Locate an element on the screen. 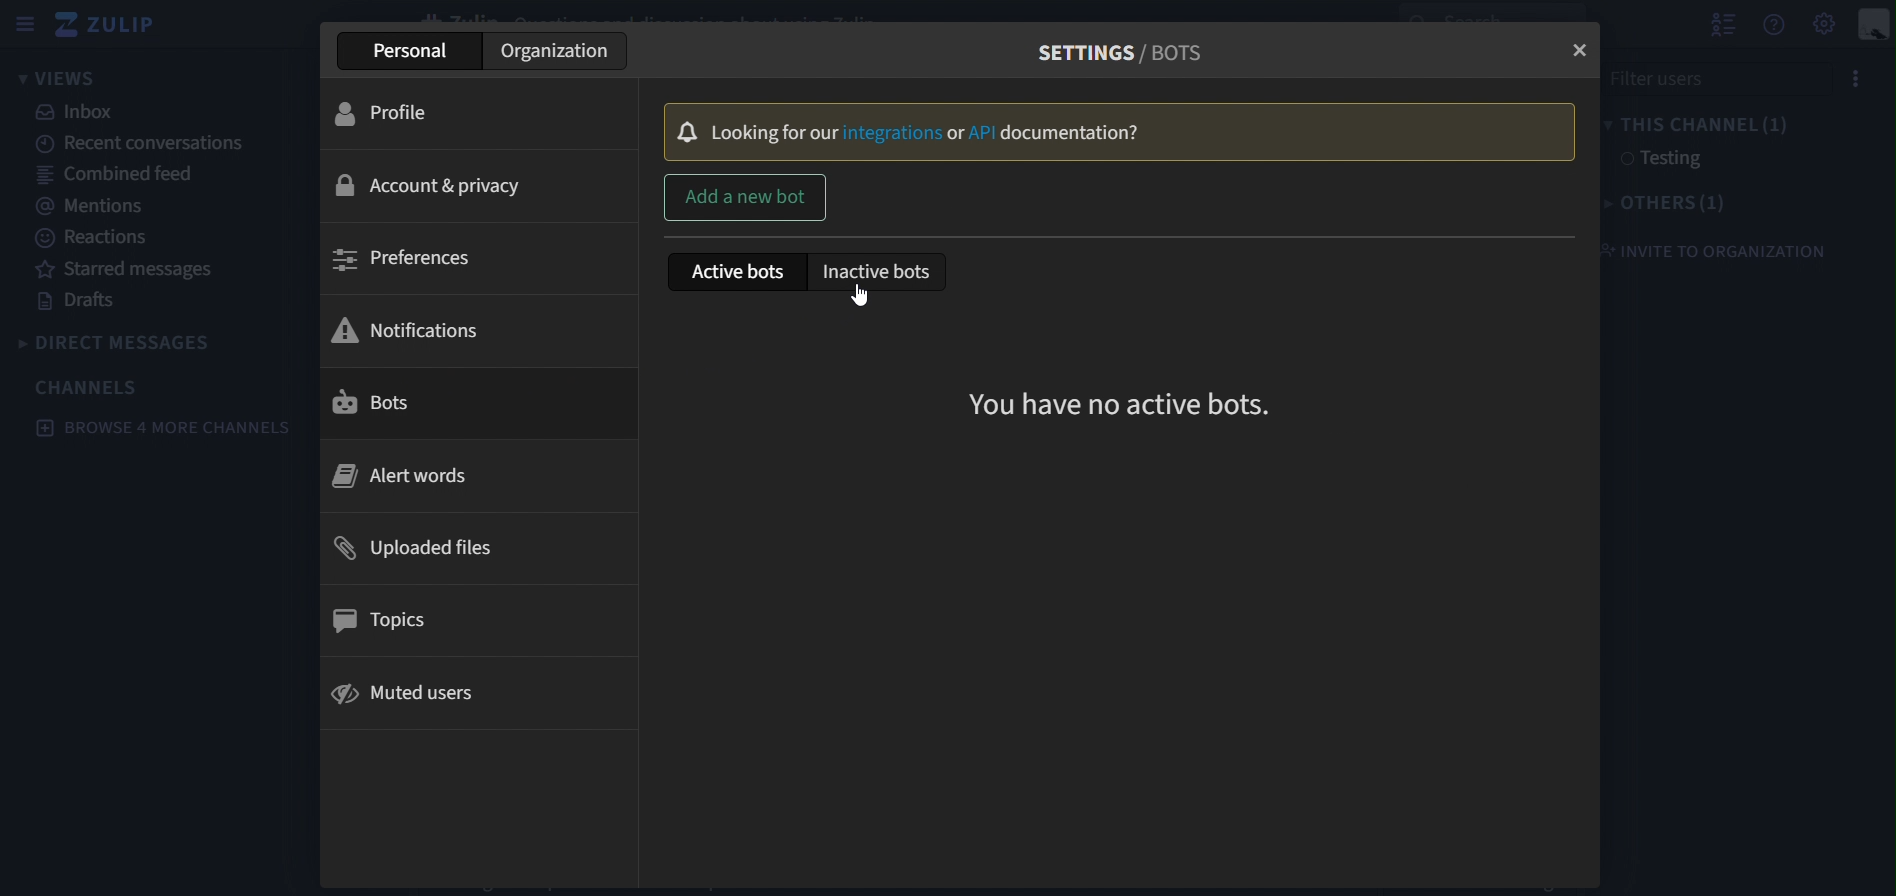  inactive bots is located at coordinates (878, 272).